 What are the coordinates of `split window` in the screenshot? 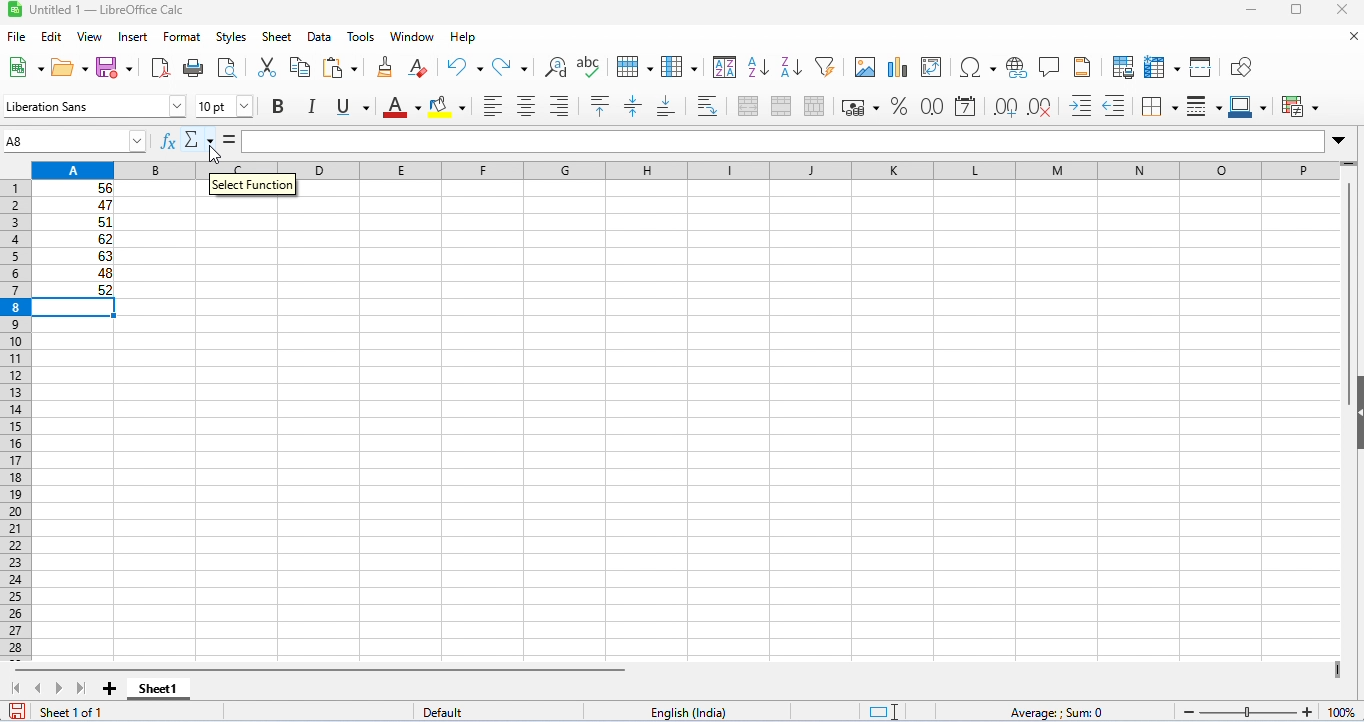 It's located at (1203, 67).